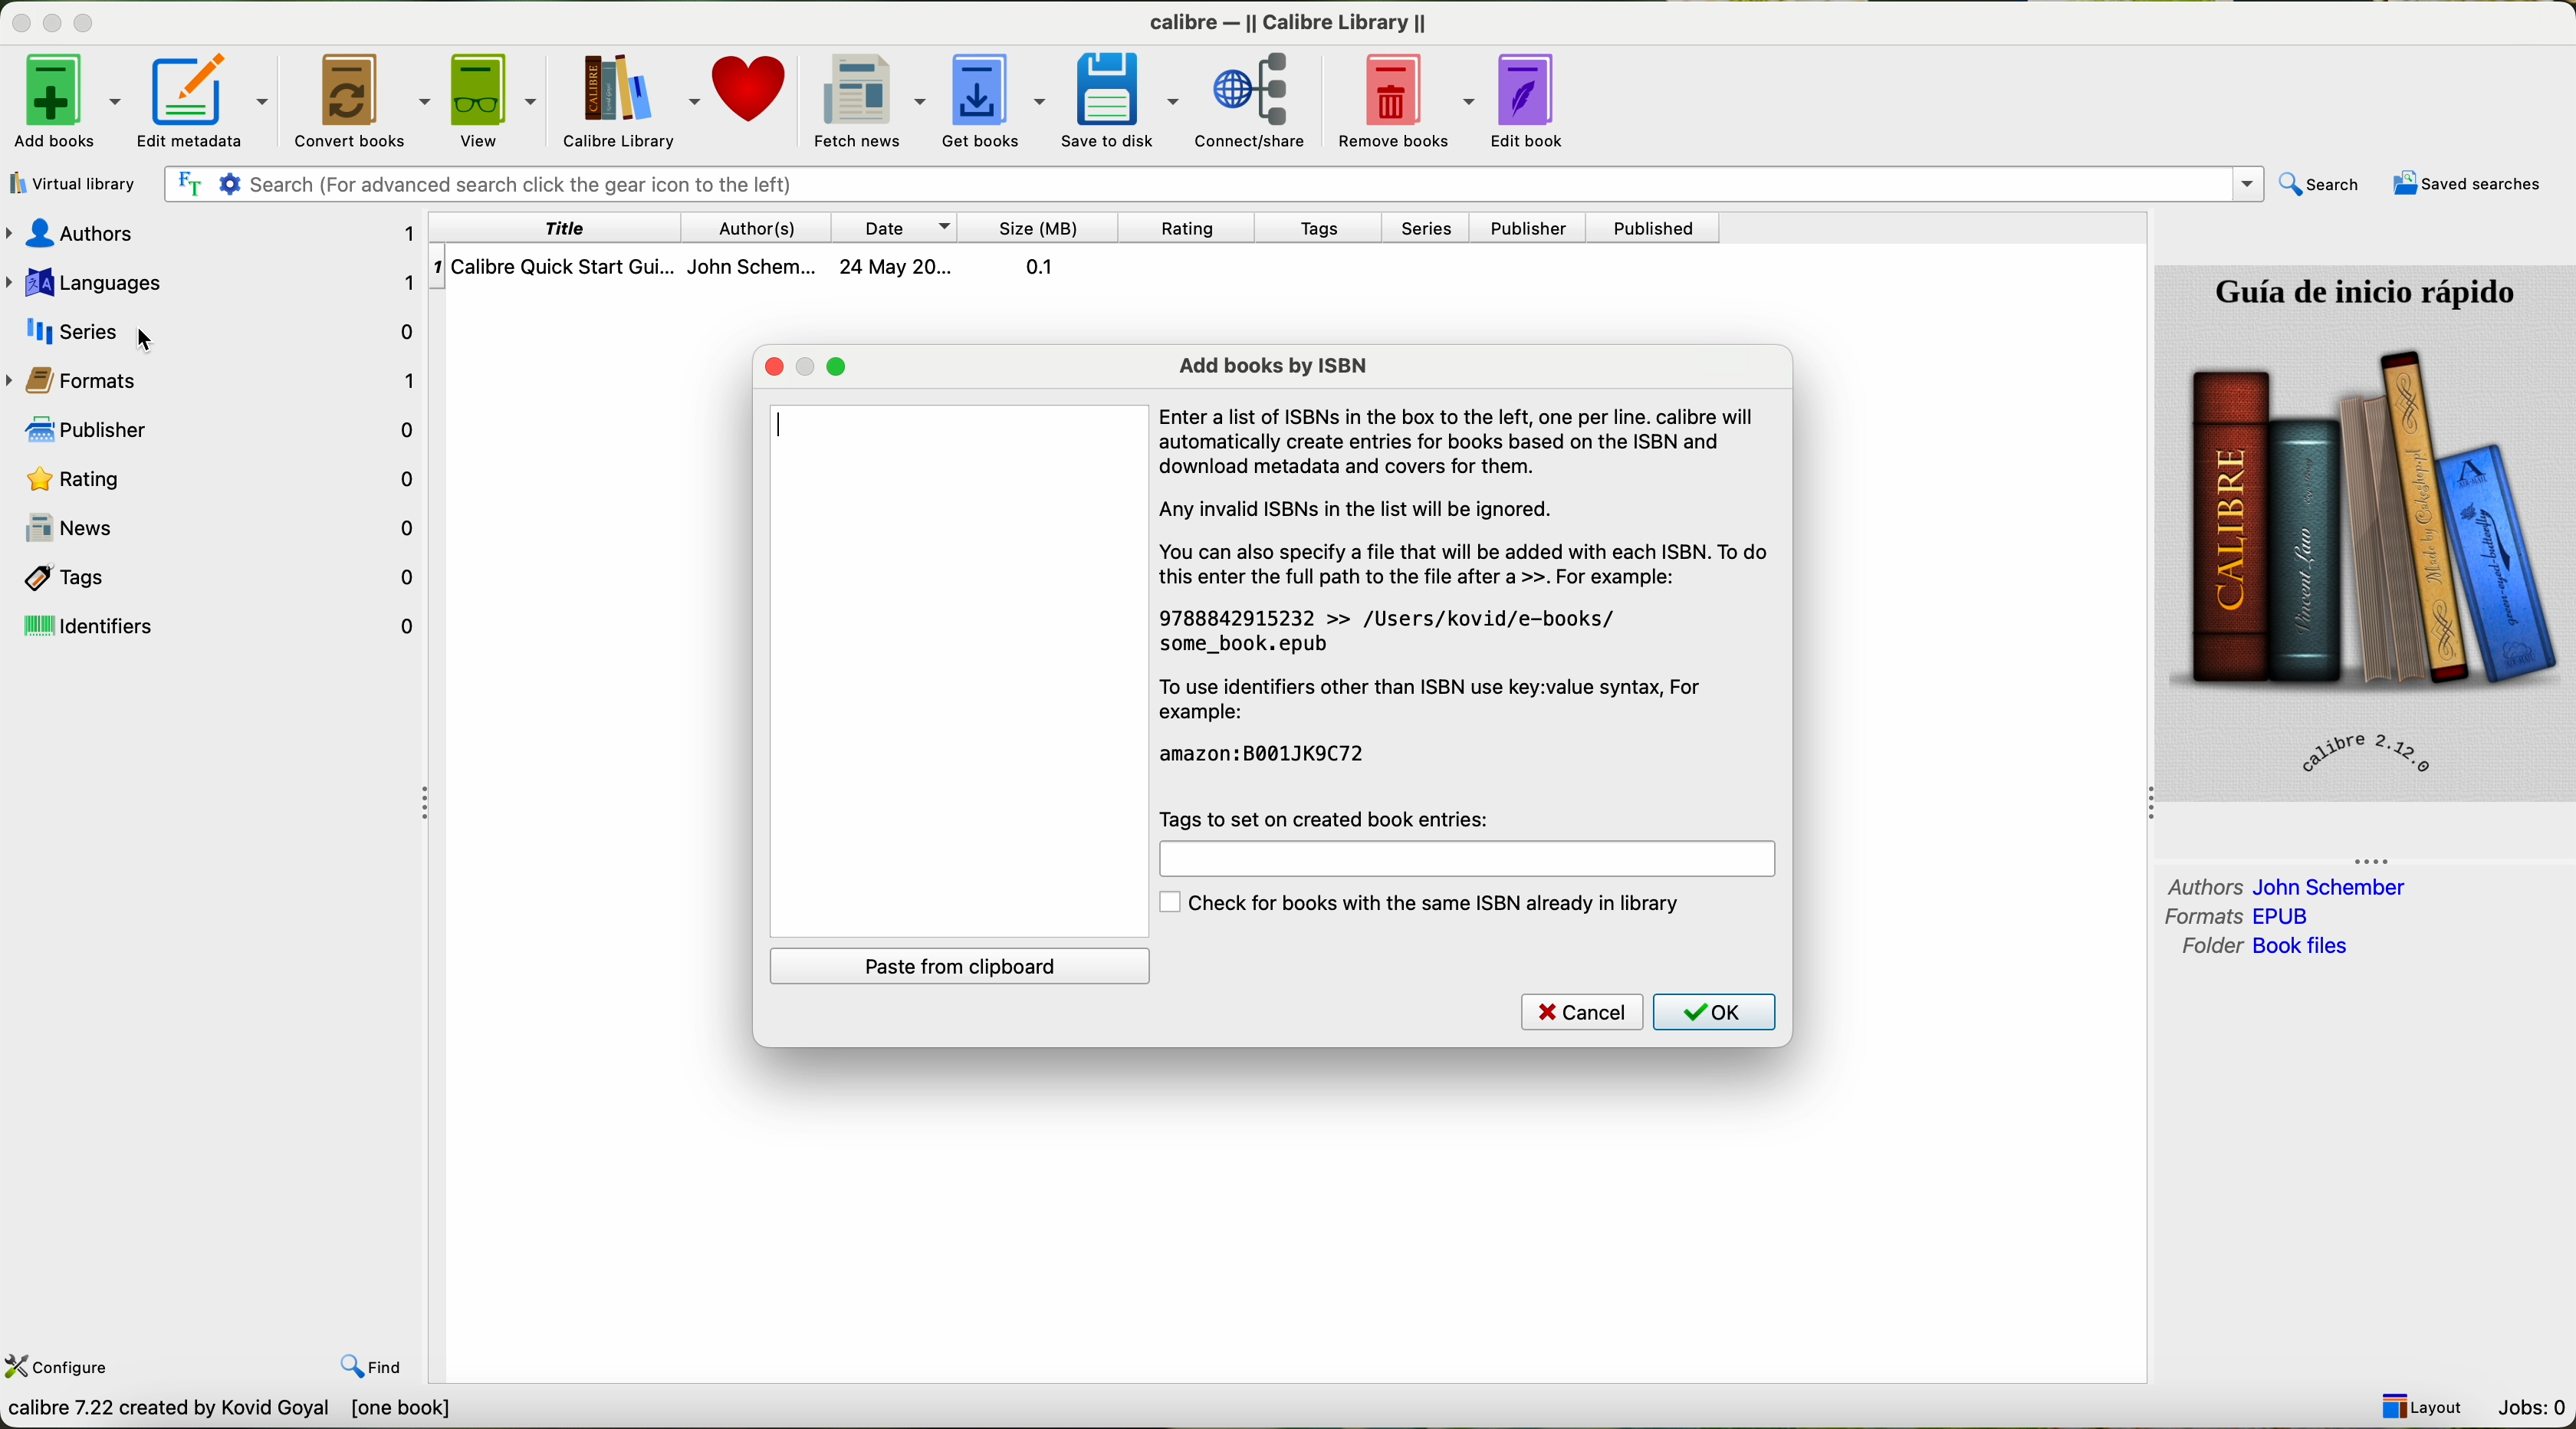 This screenshot has height=1429, width=2576. Describe the element at coordinates (998, 101) in the screenshot. I see `get books` at that location.